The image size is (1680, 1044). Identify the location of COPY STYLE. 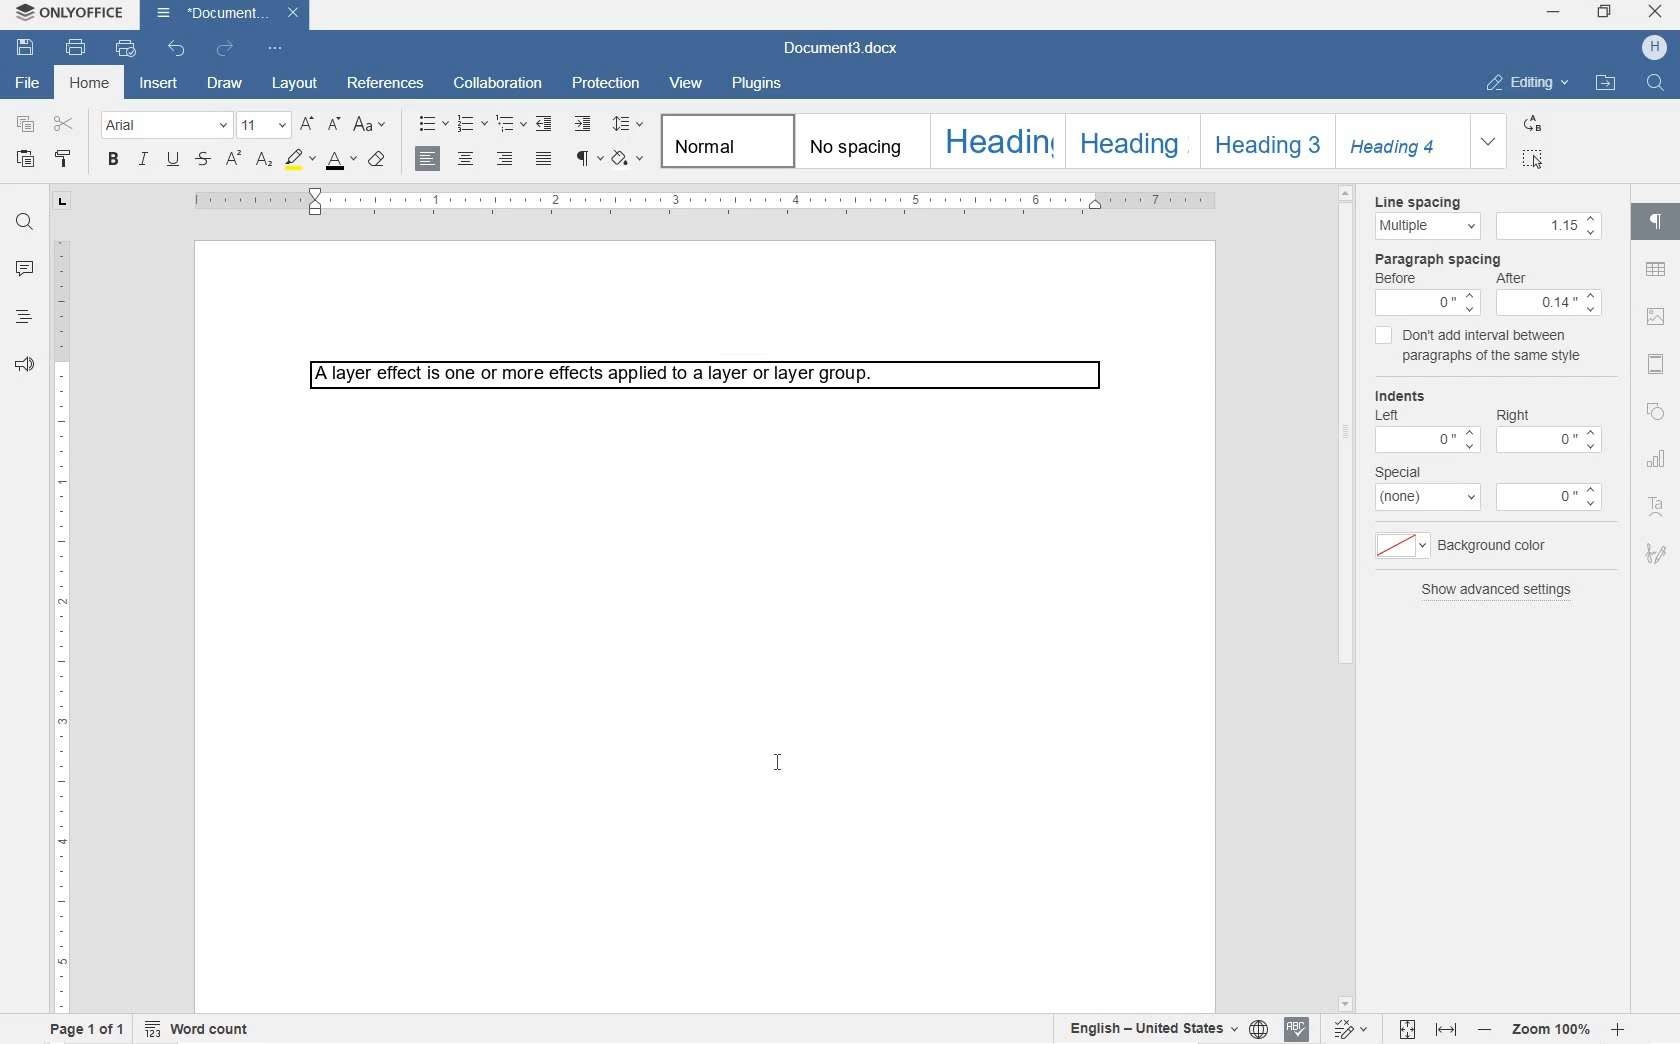
(64, 160).